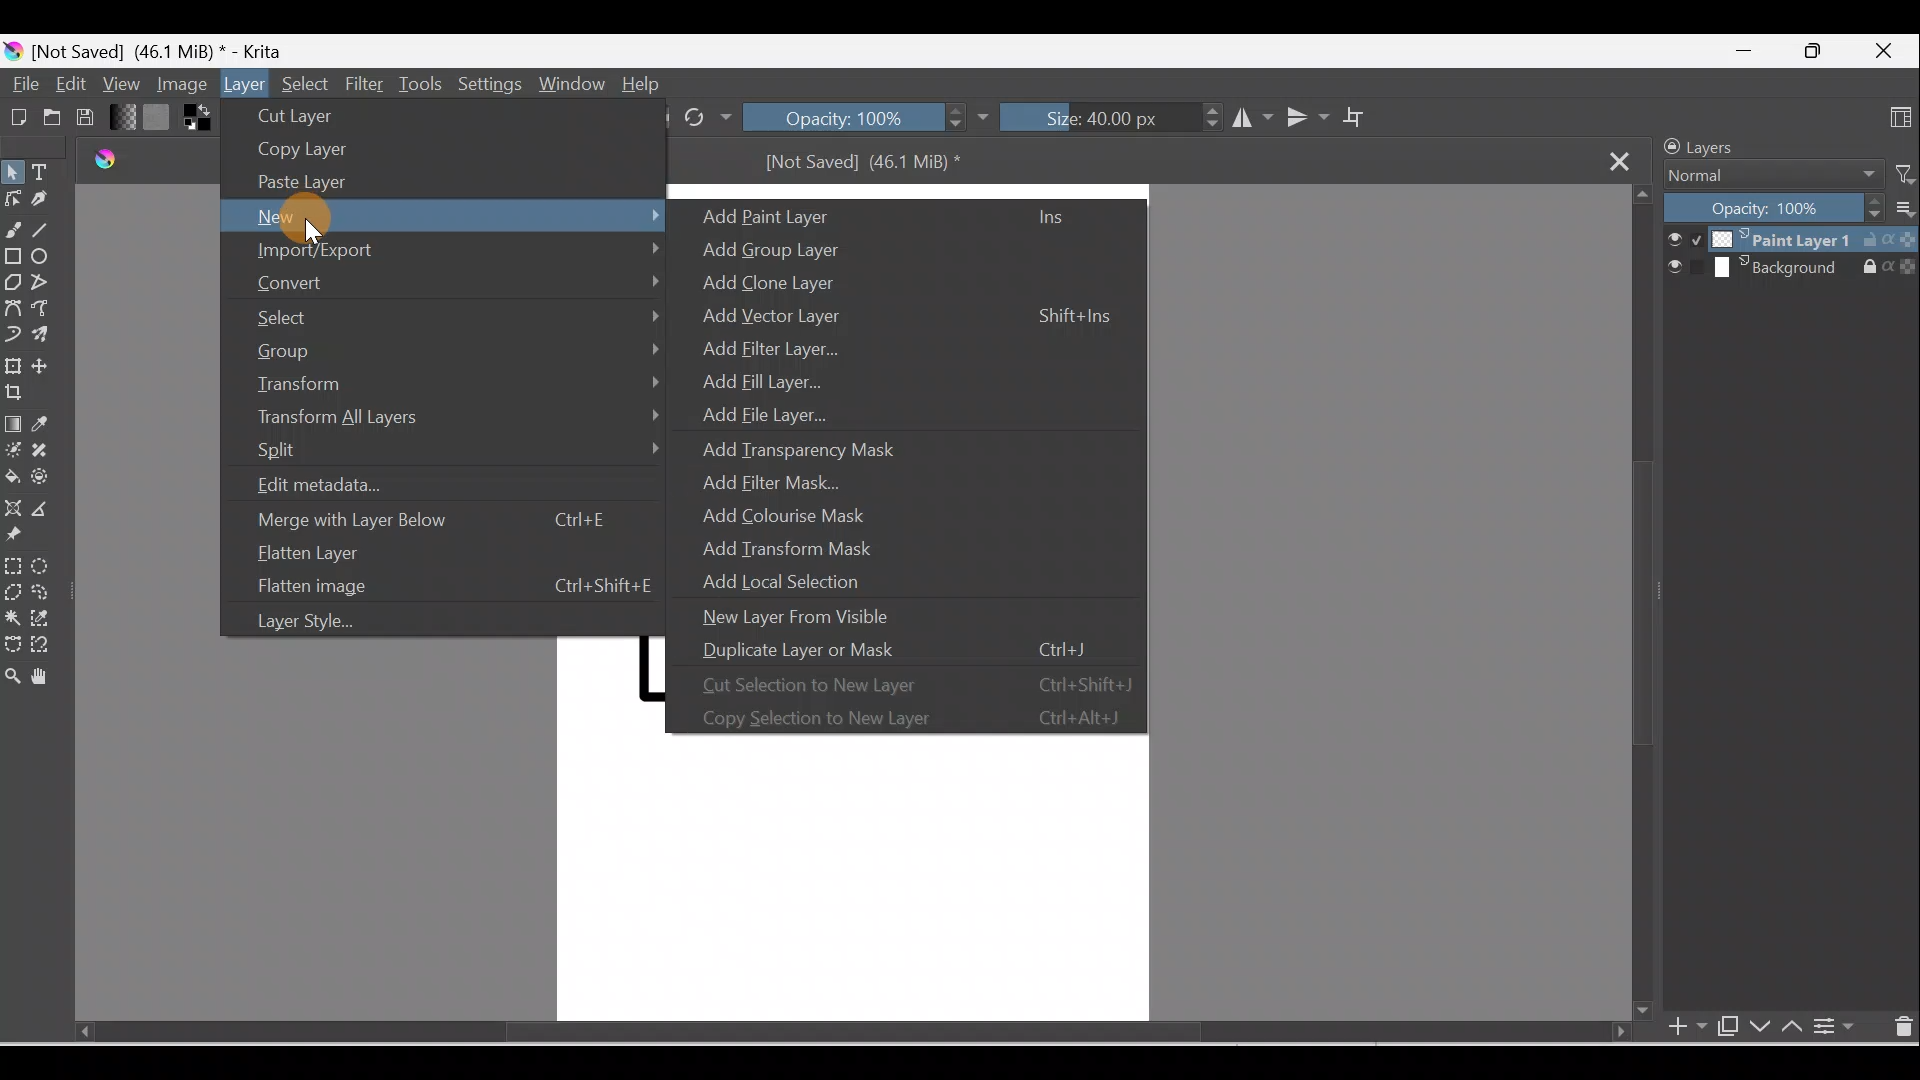  I want to click on File, so click(22, 84).